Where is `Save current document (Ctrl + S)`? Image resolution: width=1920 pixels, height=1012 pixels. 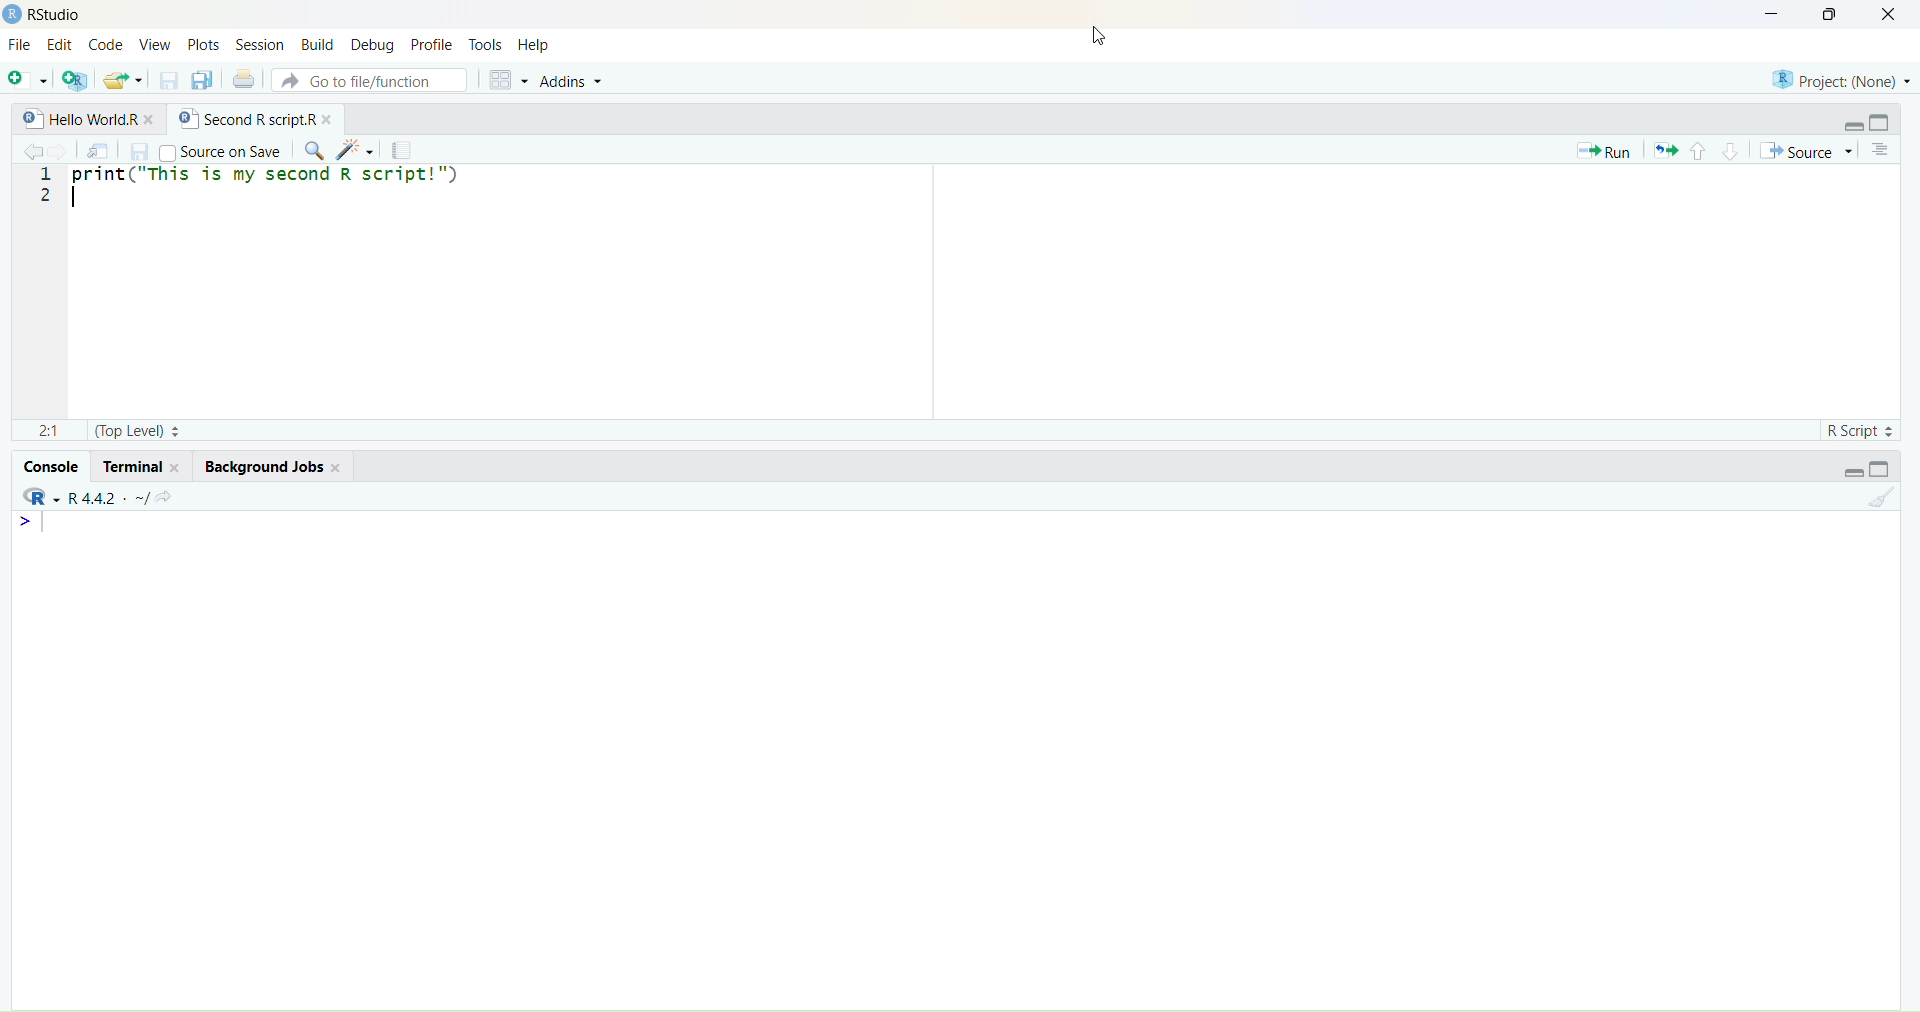 Save current document (Ctrl + S) is located at coordinates (168, 81).